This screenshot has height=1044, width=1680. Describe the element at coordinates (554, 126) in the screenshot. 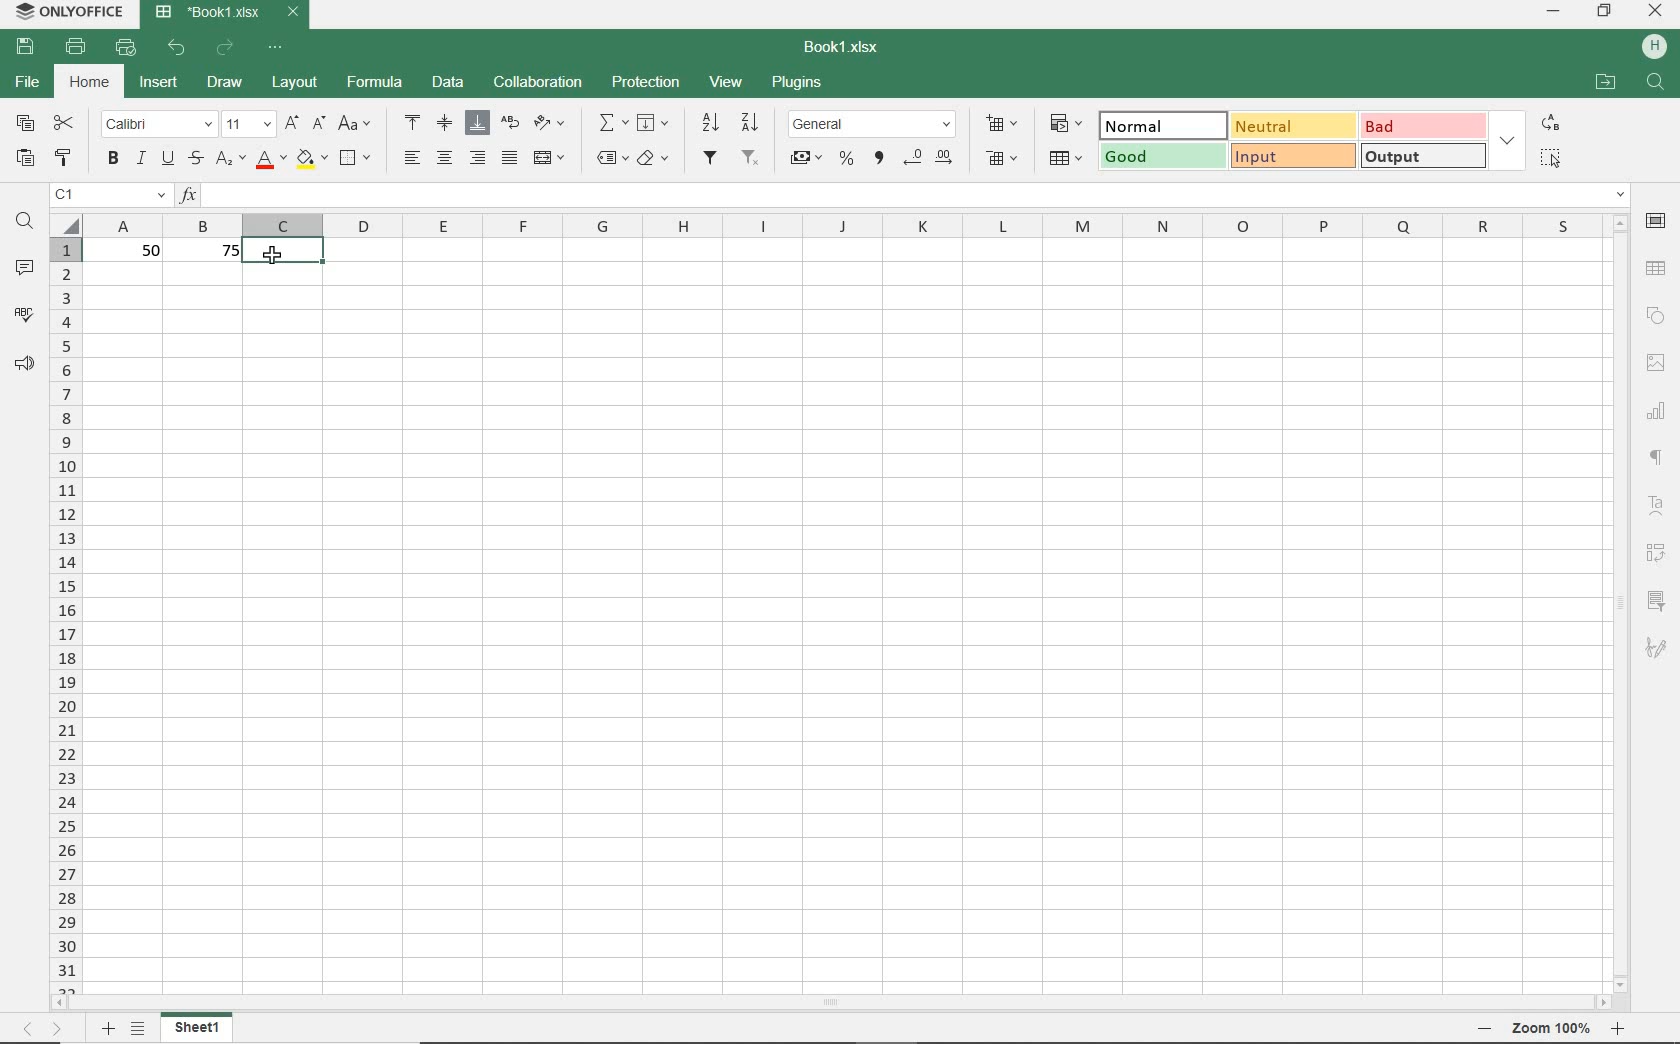

I see `orientation` at that location.